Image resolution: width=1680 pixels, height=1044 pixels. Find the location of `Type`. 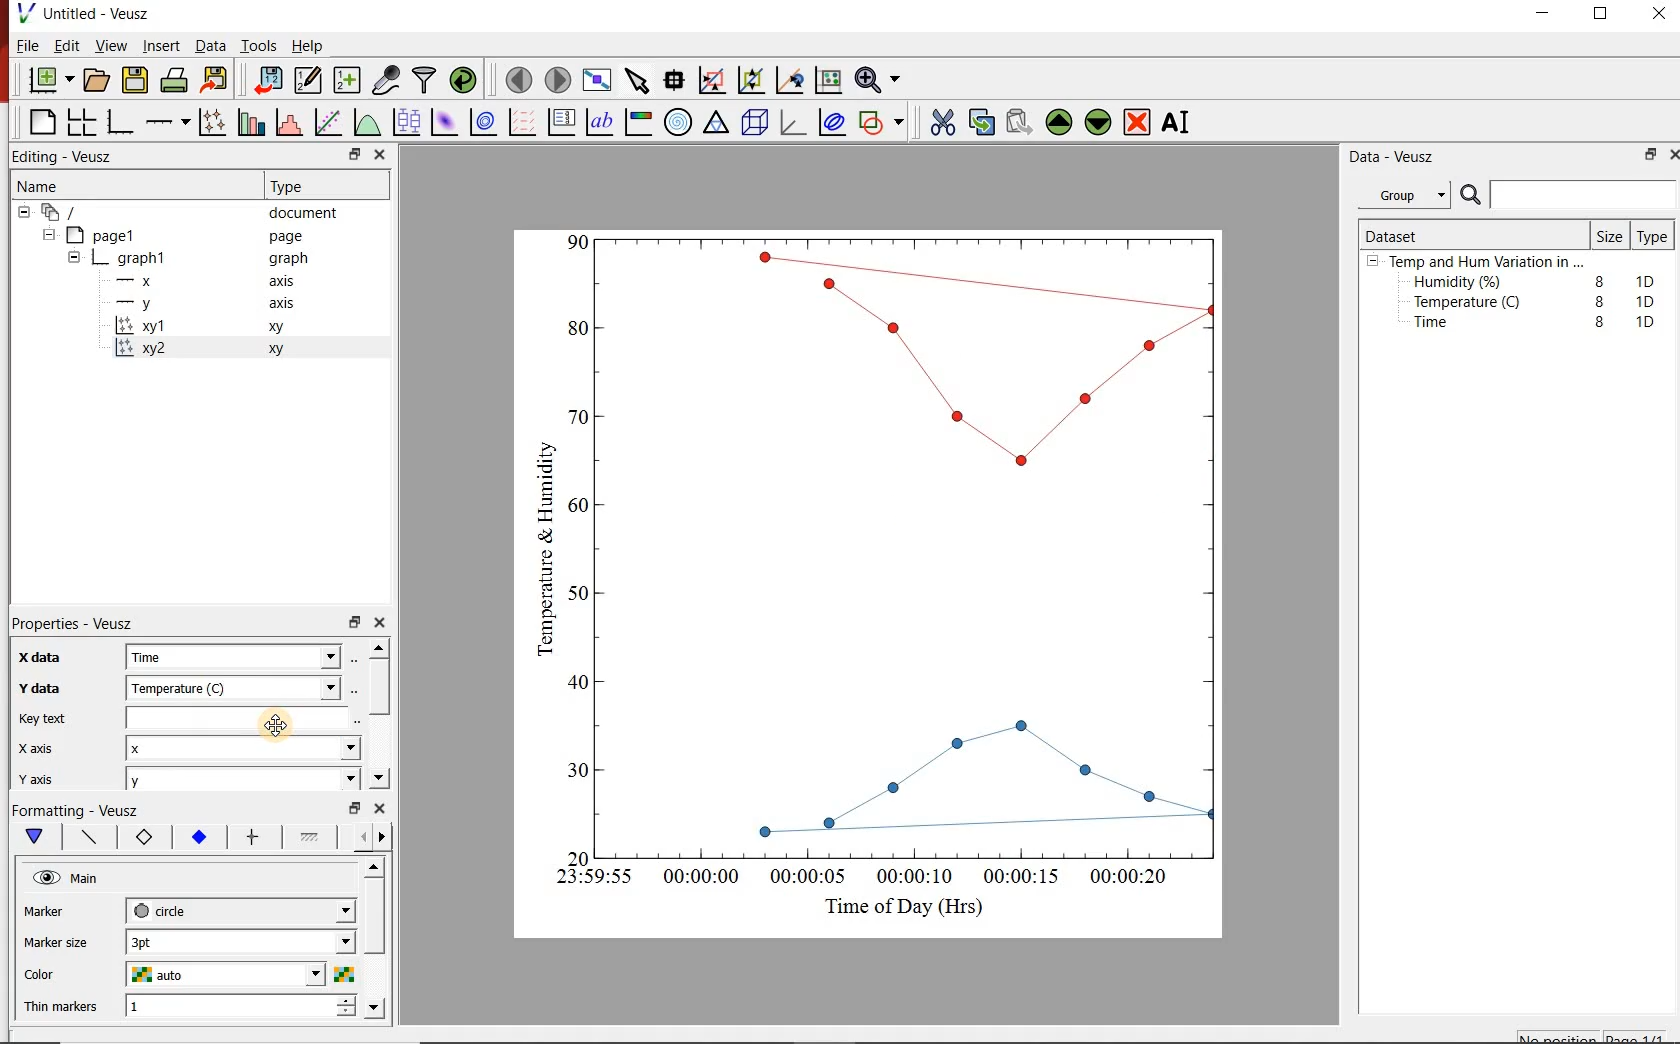

Type is located at coordinates (300, 186).